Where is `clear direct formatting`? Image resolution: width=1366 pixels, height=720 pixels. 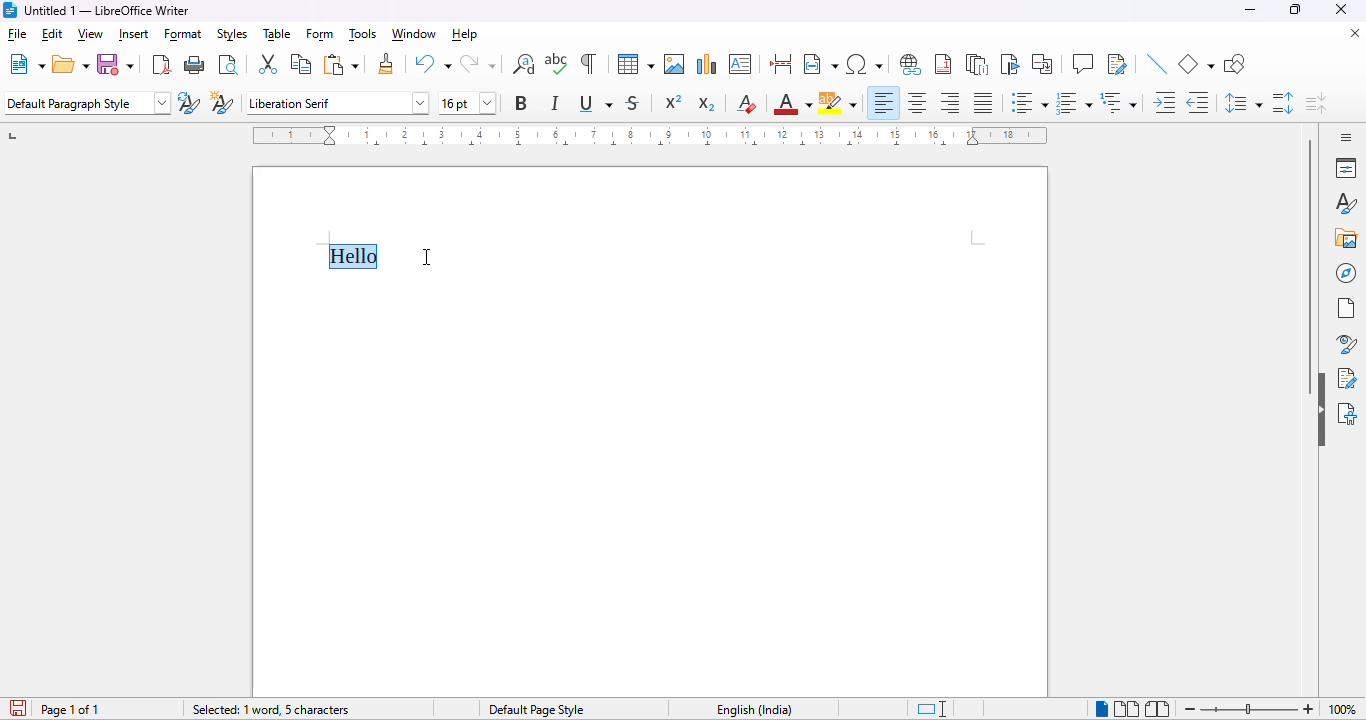
clear direct formatting is located at coordinates (746, 105).